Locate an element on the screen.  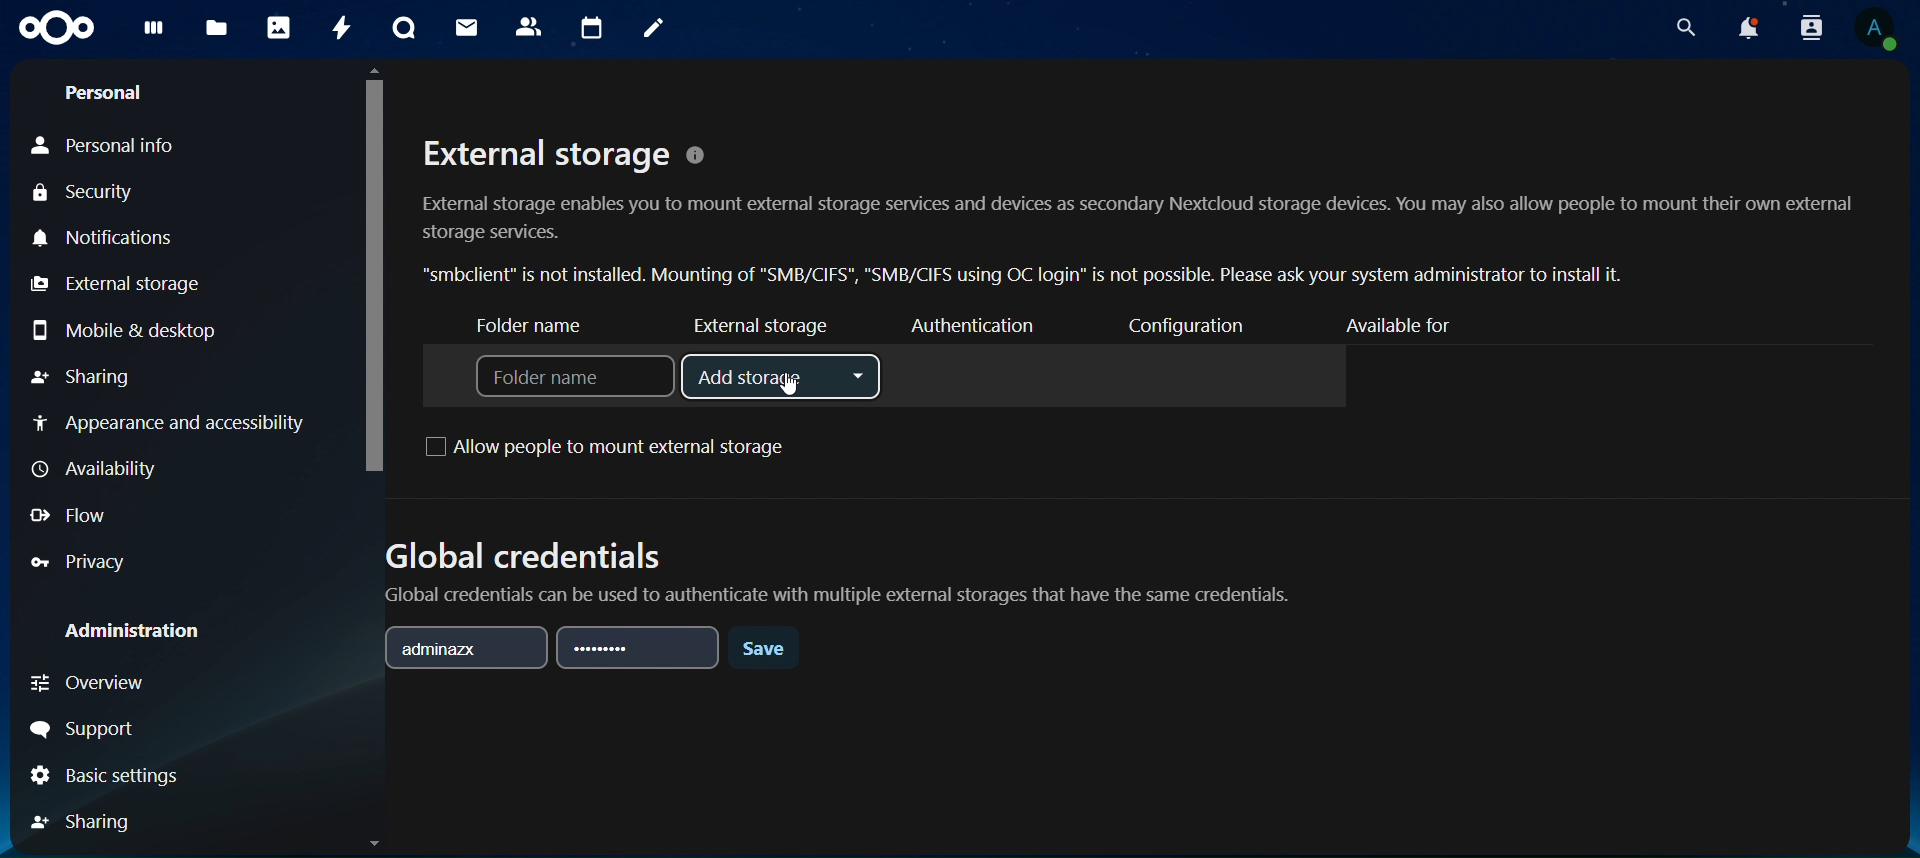
allow people to mount external storage is located at coordinates (614, 446).